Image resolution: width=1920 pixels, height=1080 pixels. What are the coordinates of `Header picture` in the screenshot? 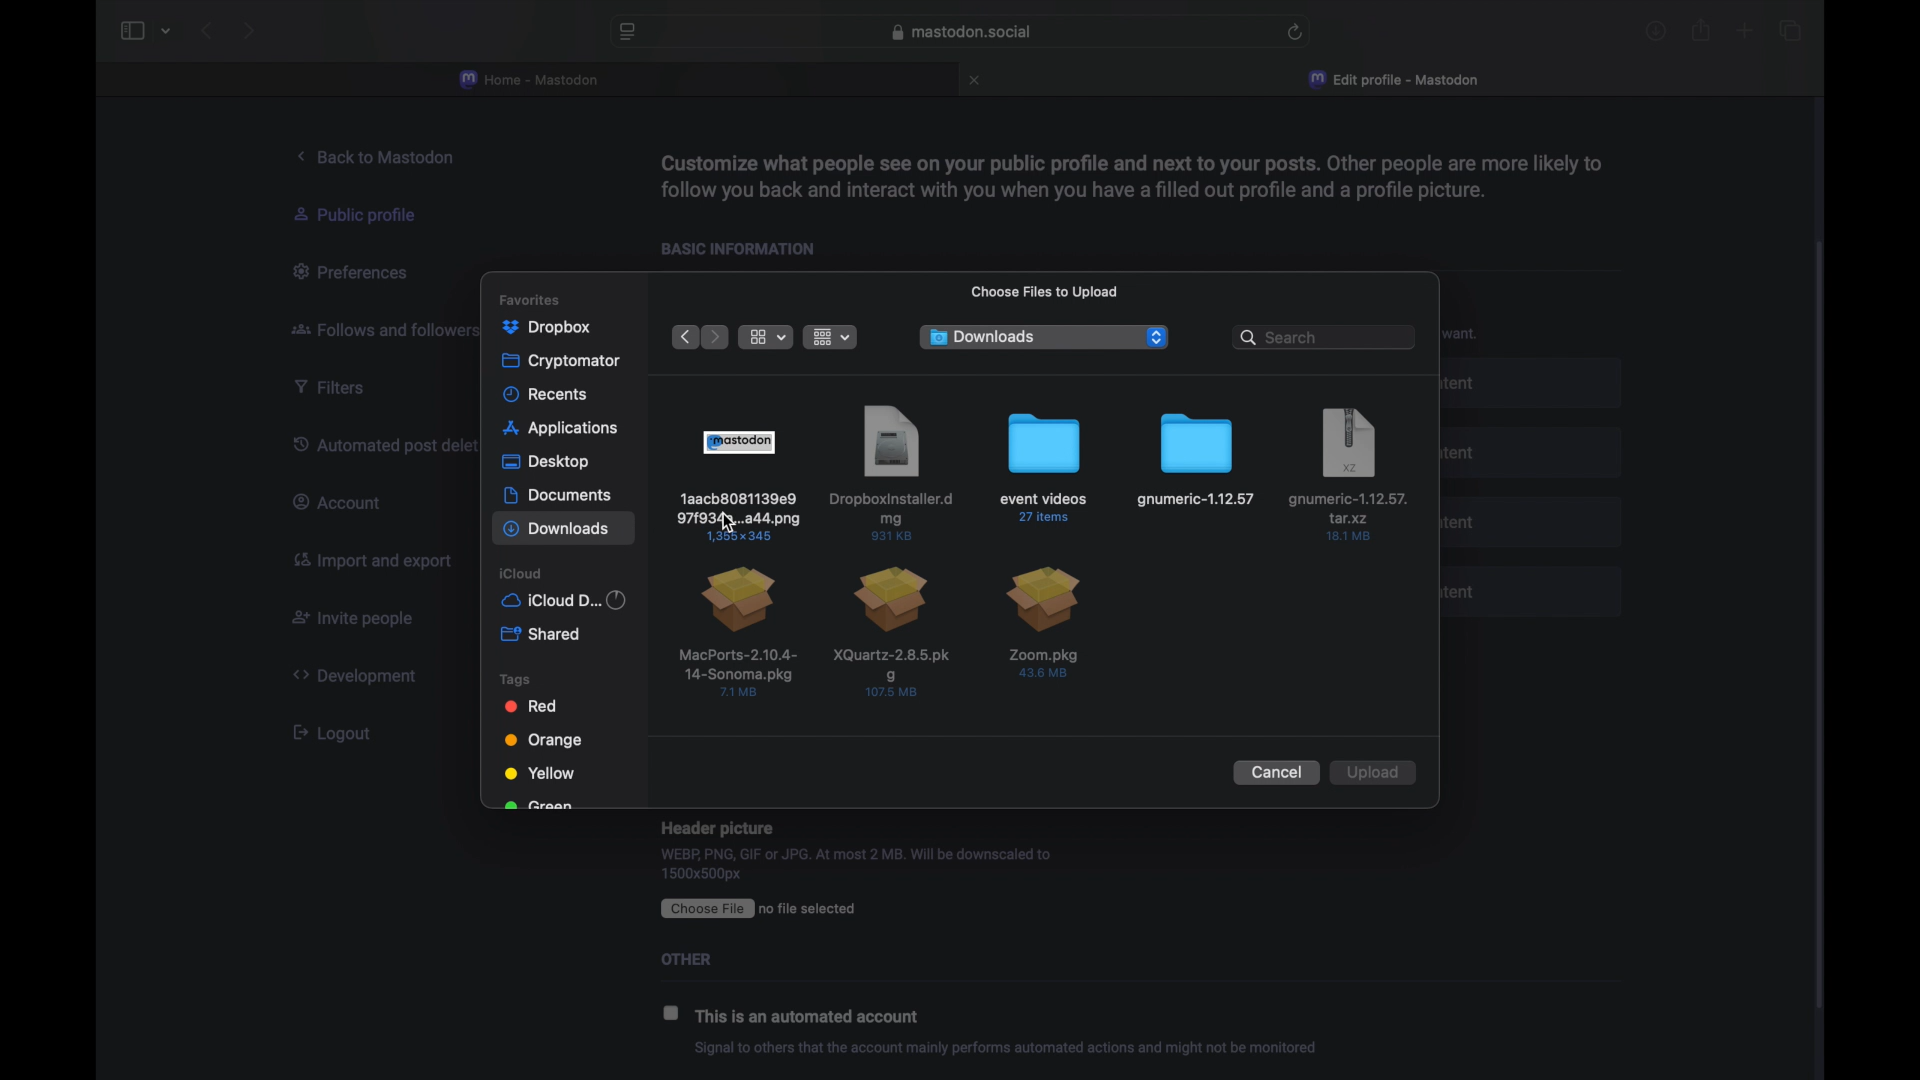 It's located at (717, 826).